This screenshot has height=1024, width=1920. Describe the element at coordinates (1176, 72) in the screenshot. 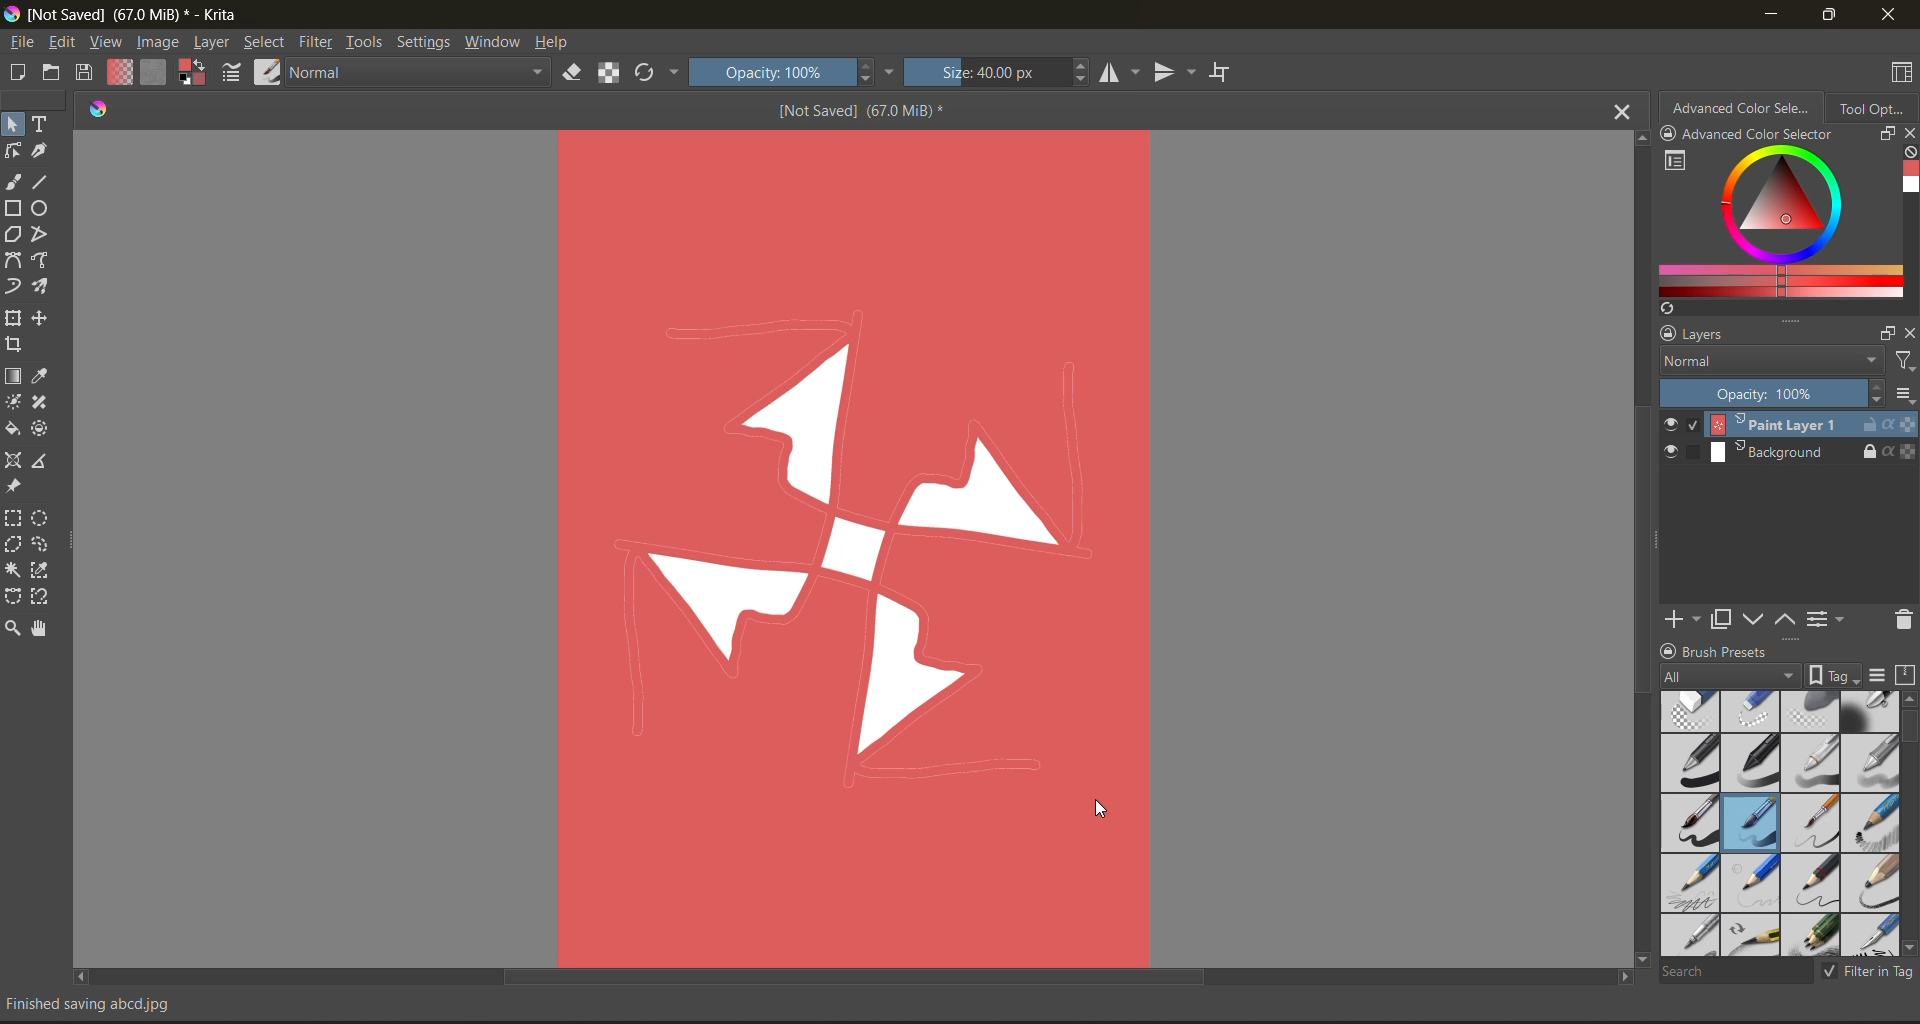

I see `vertical mirror tool` at that location.